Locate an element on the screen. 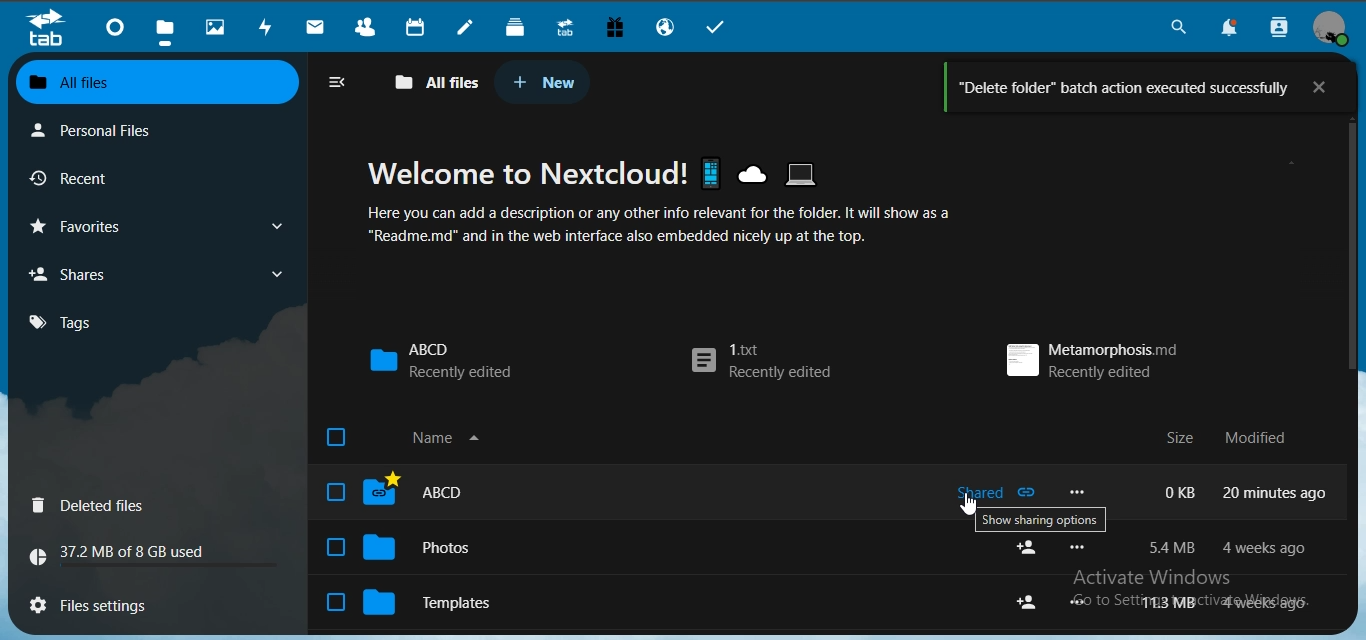 This screenshot has width=1366, height=640. 20 min ago is located at coordinates (1276, 491).